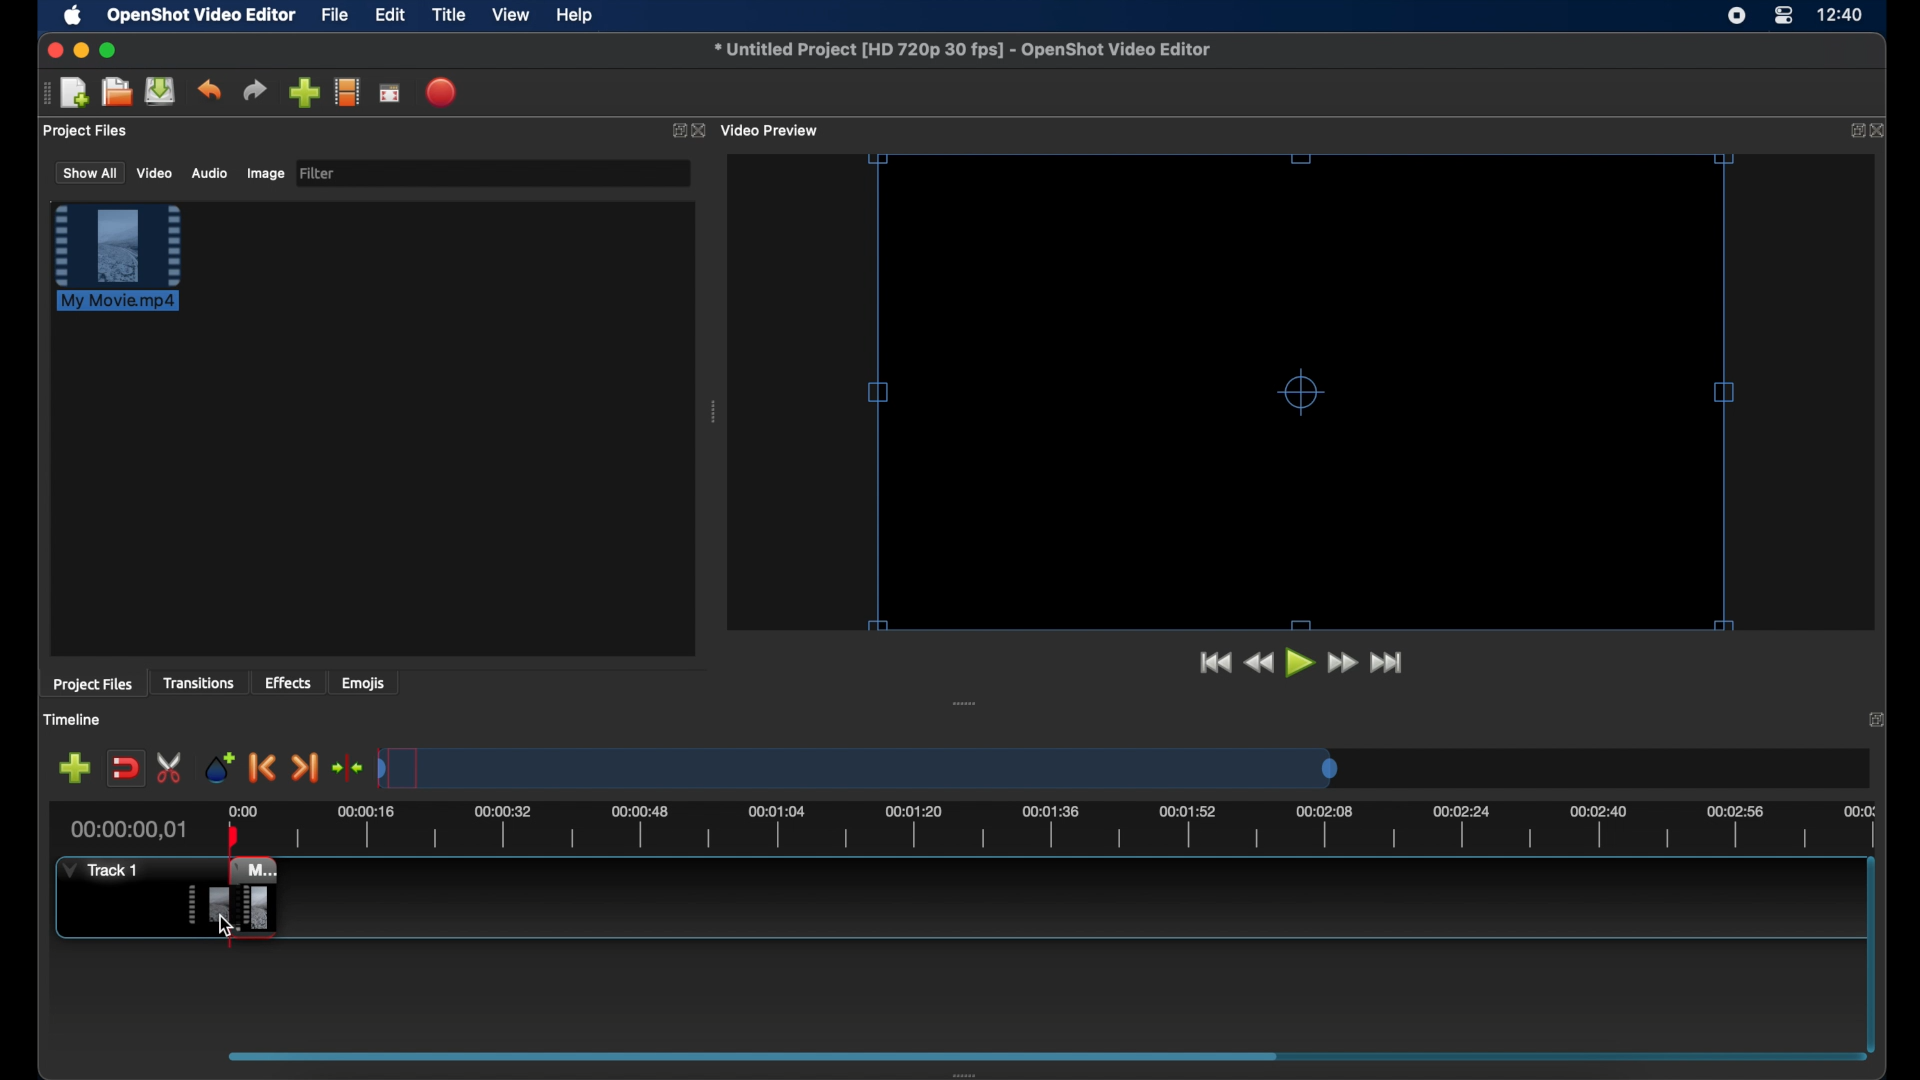  Describe the element at coordinates (1853, 130) in the screenshot. I see `expand` at that location.